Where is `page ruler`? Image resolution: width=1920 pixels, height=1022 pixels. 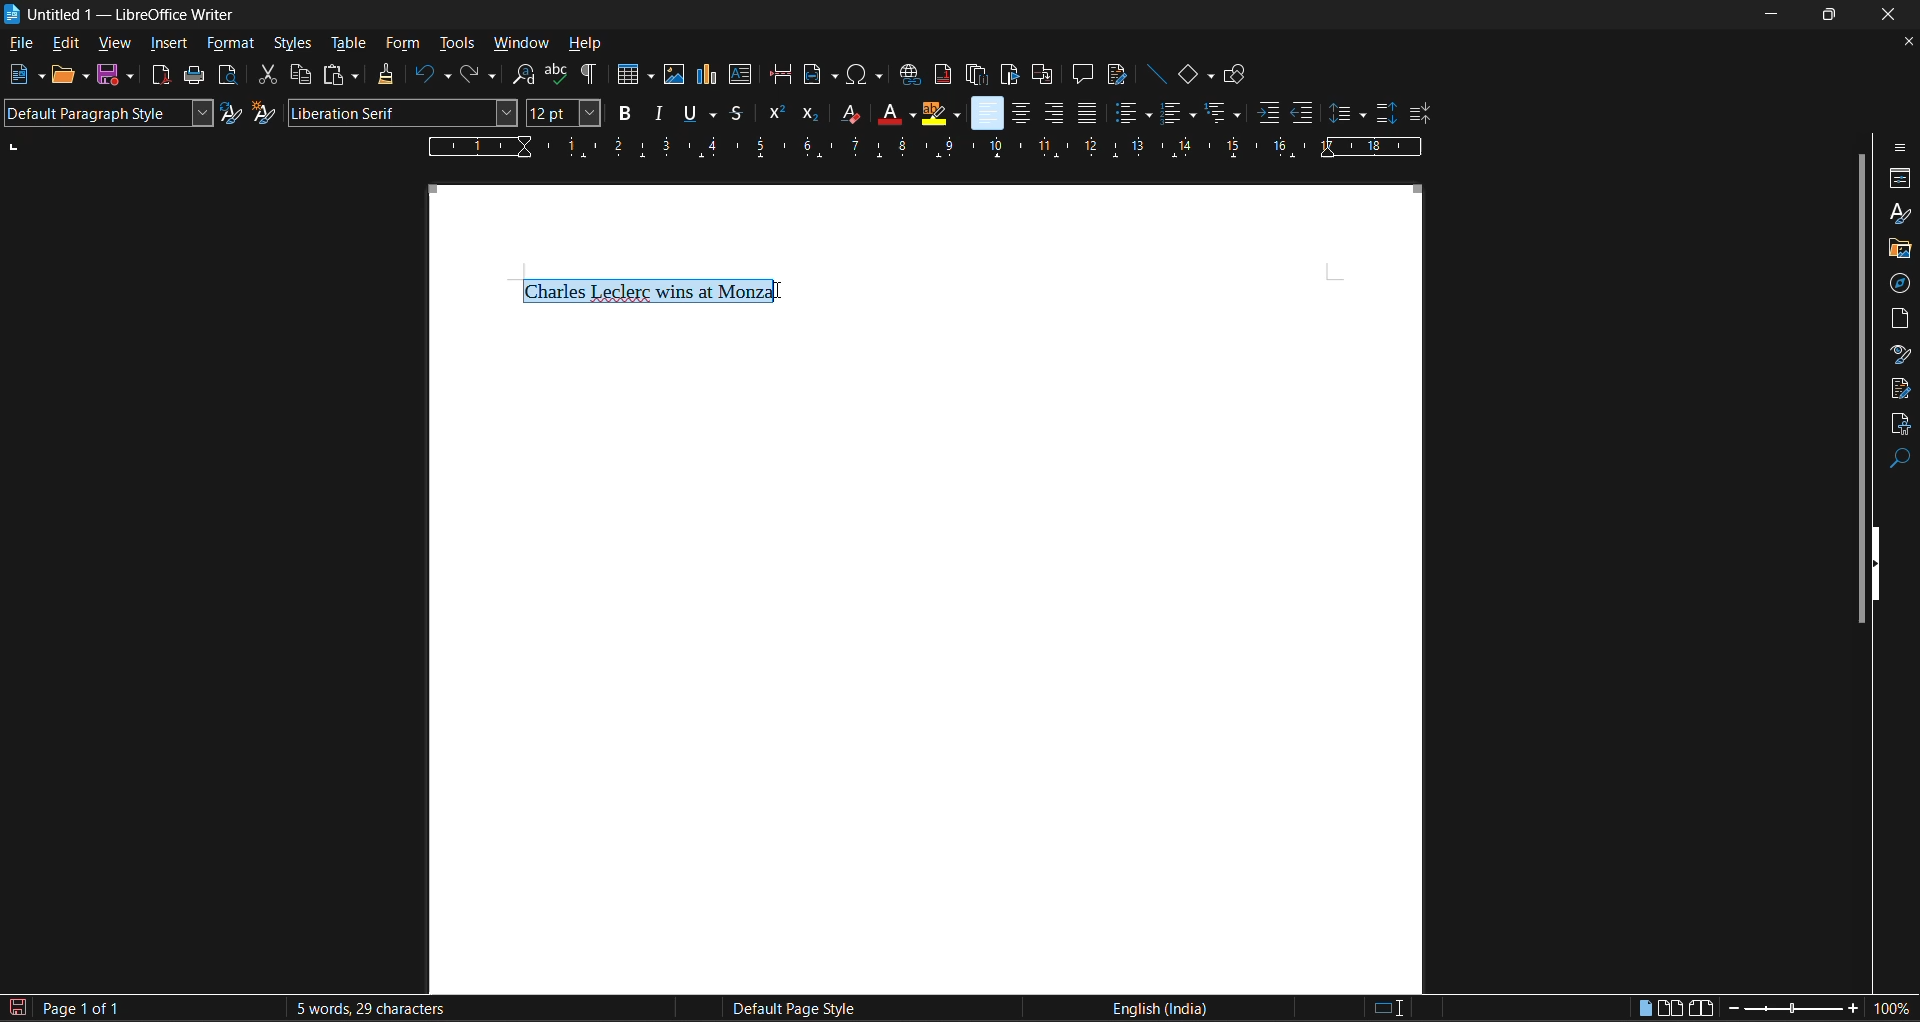
page ruler is located at coordinates (923, 146).